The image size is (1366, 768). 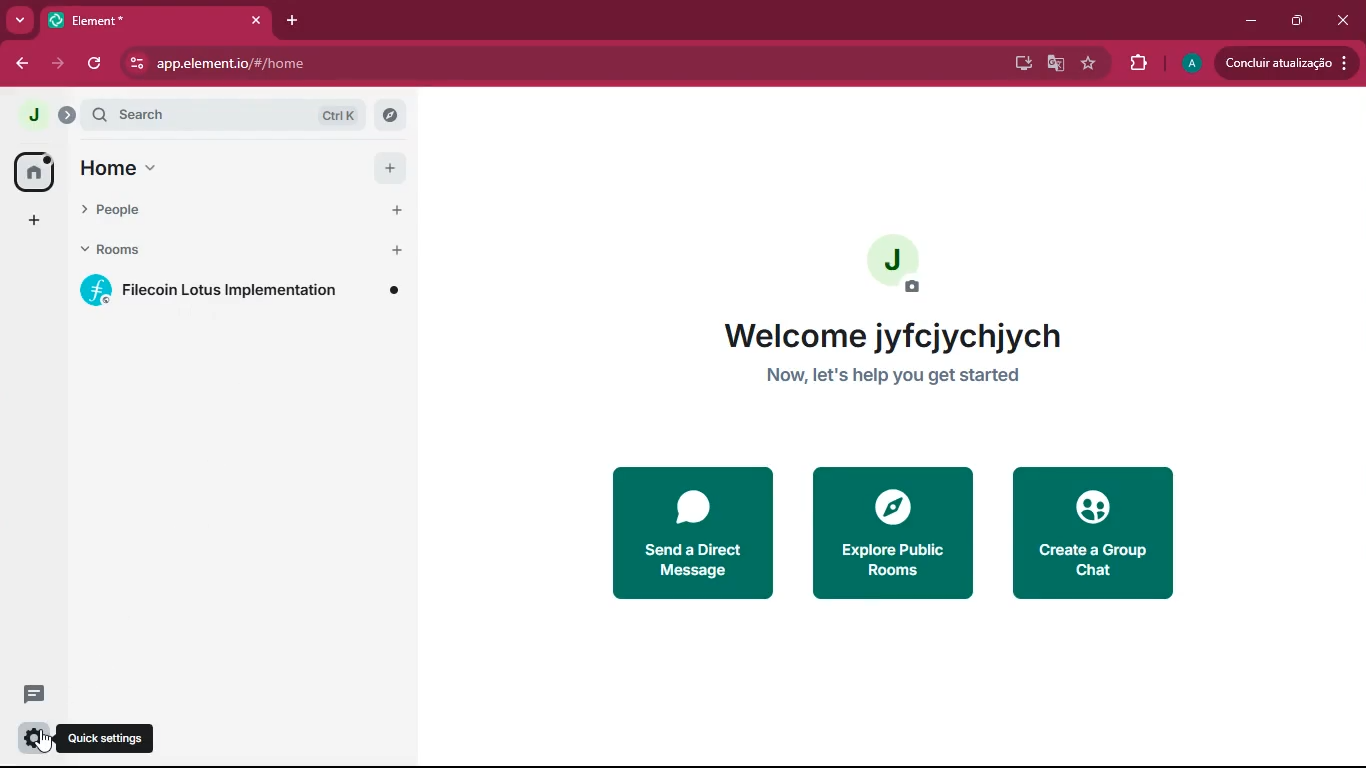 What do you see at coordinates (220, 213) in the screenshot?
I see `people` at bounding box center [220, 213].